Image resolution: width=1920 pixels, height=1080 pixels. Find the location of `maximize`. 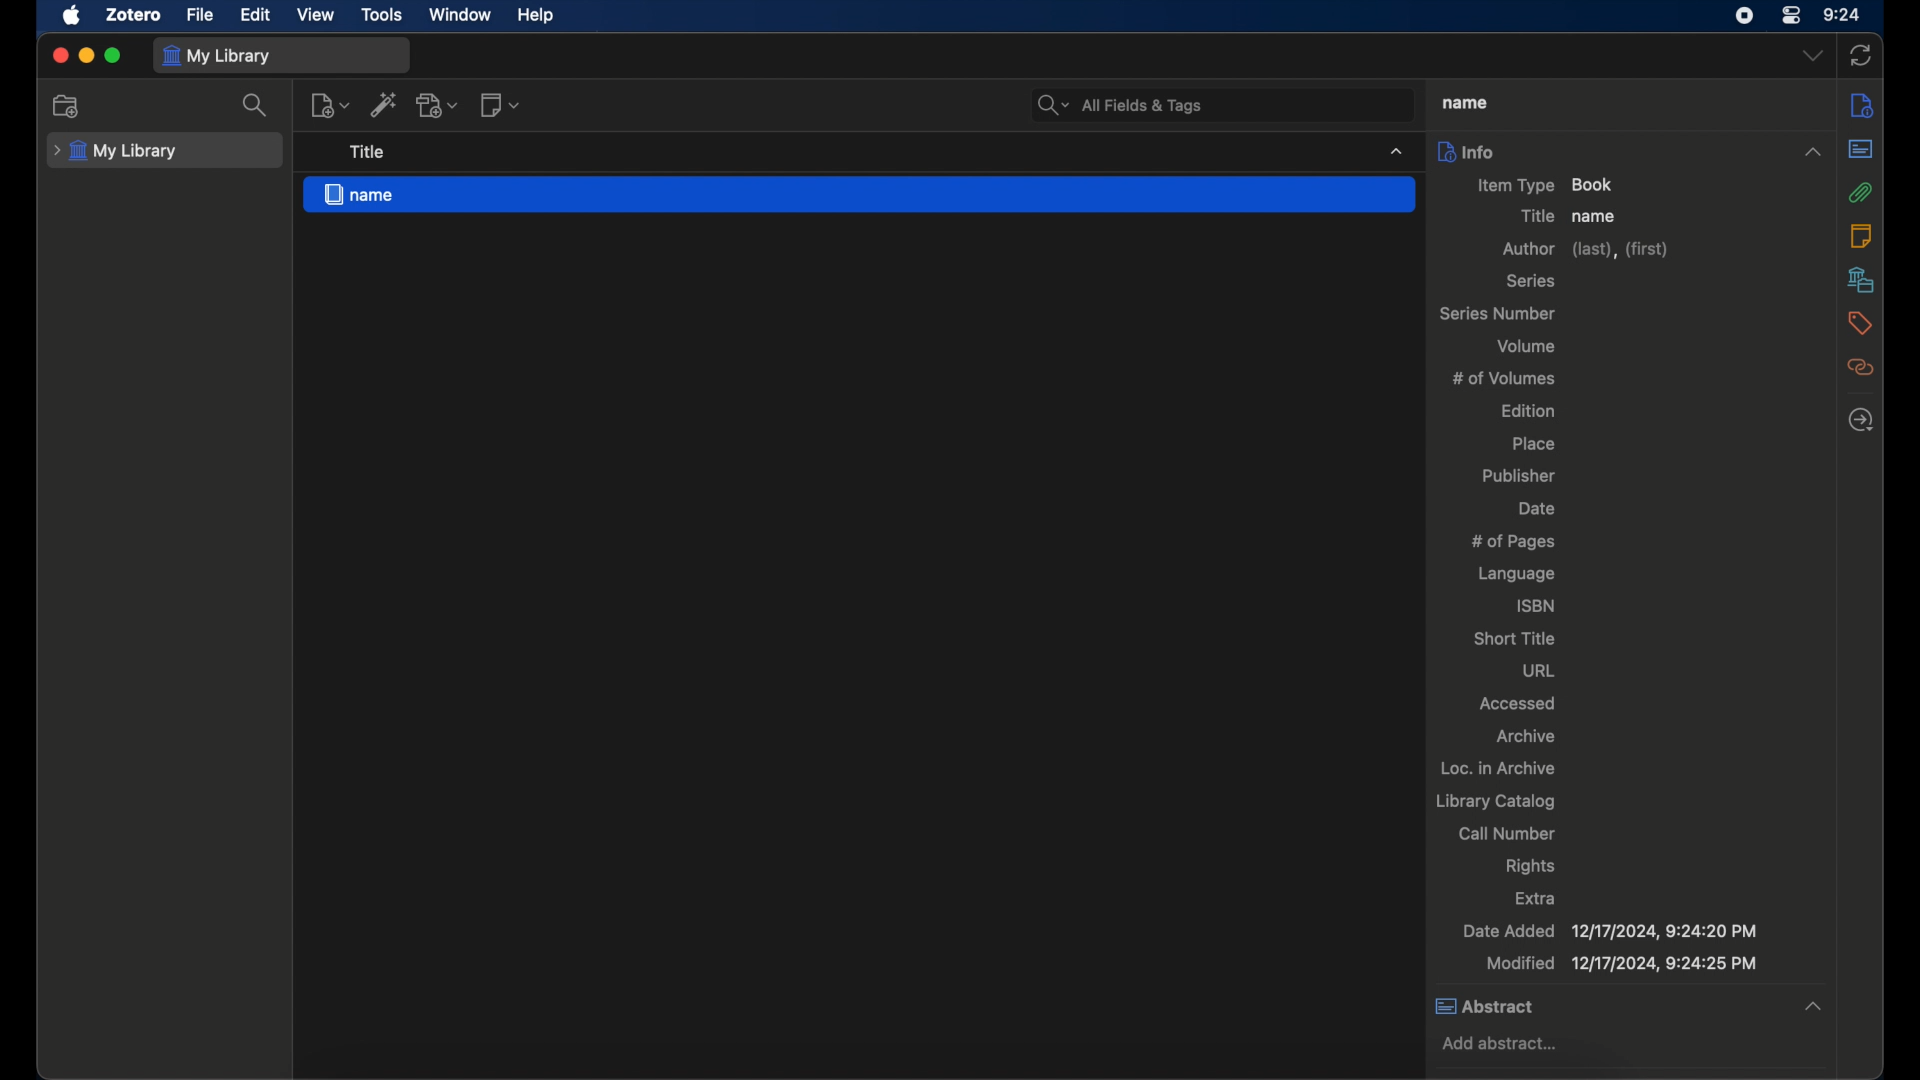

maximize is located at coordinates (113, 55).